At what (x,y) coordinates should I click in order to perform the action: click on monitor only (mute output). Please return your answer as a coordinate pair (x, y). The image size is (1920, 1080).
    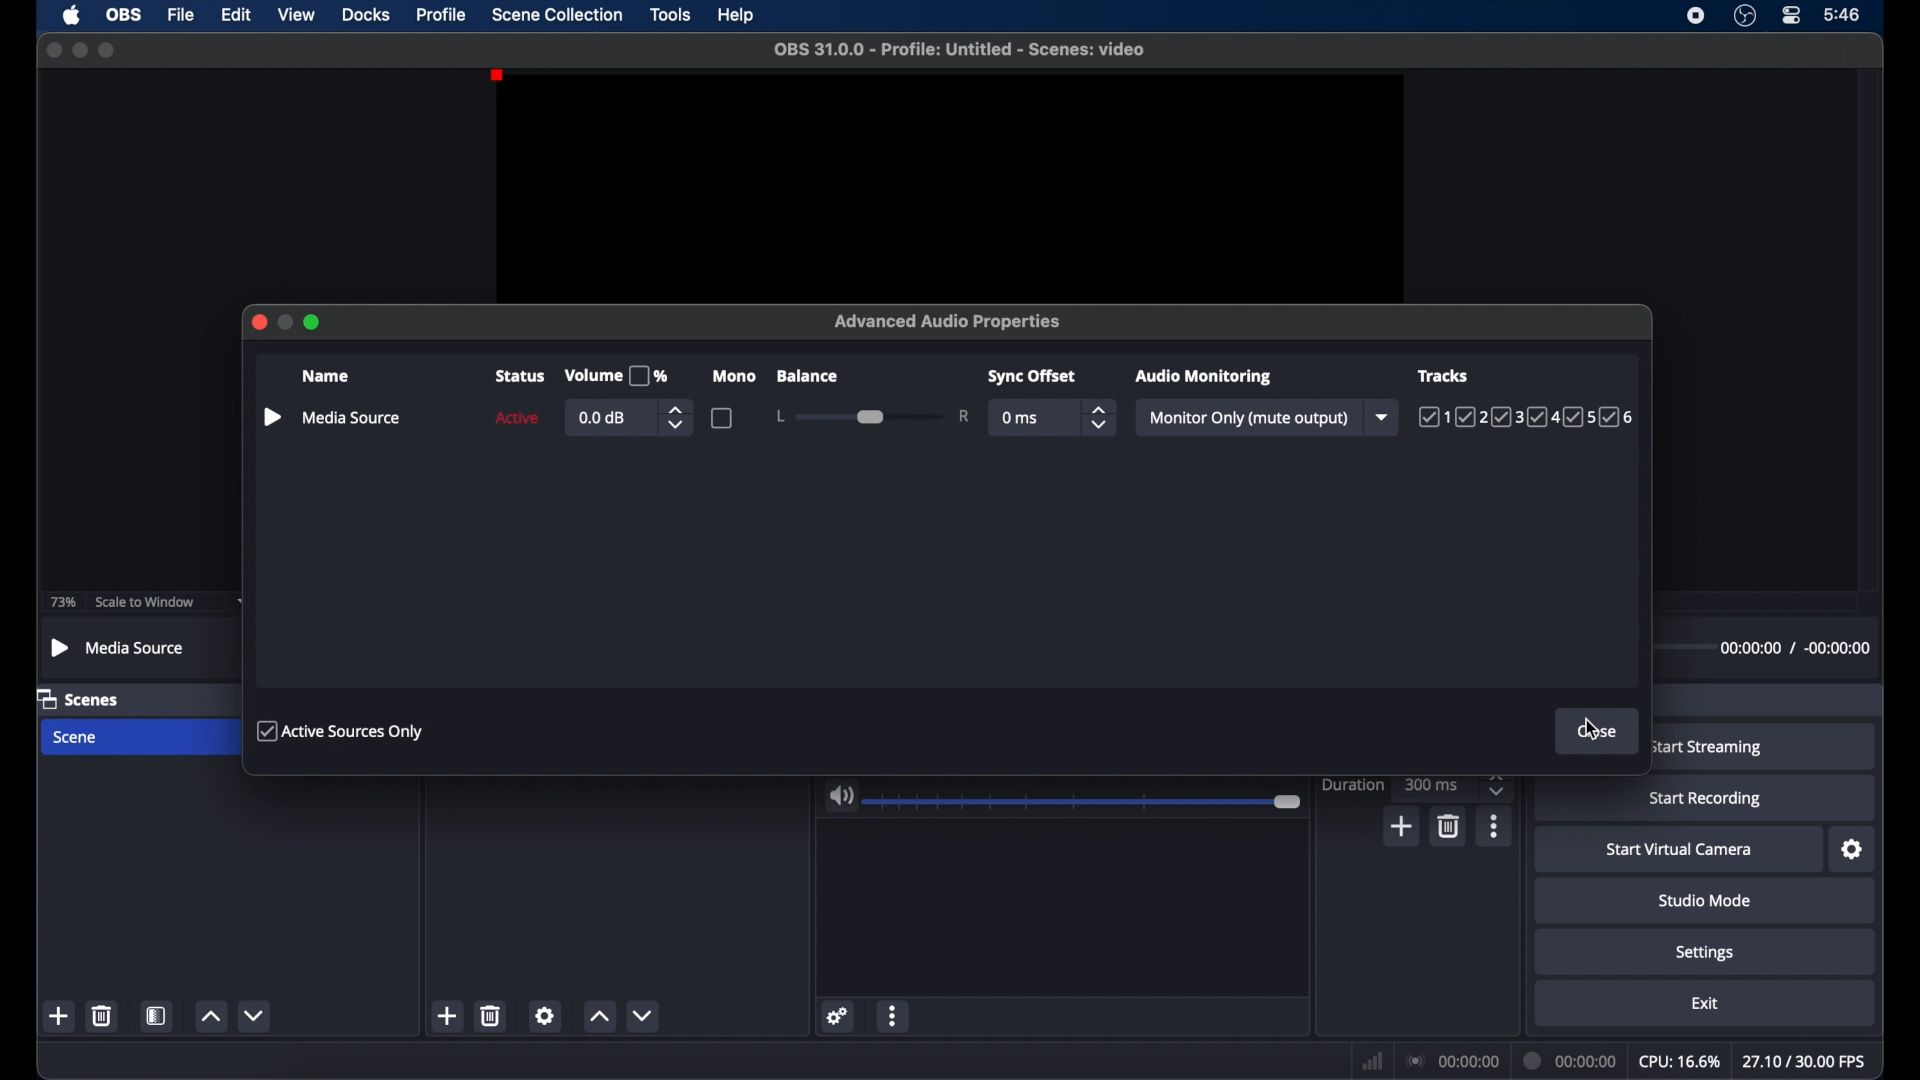
    Looking at the image, I should click on (1250, 418).